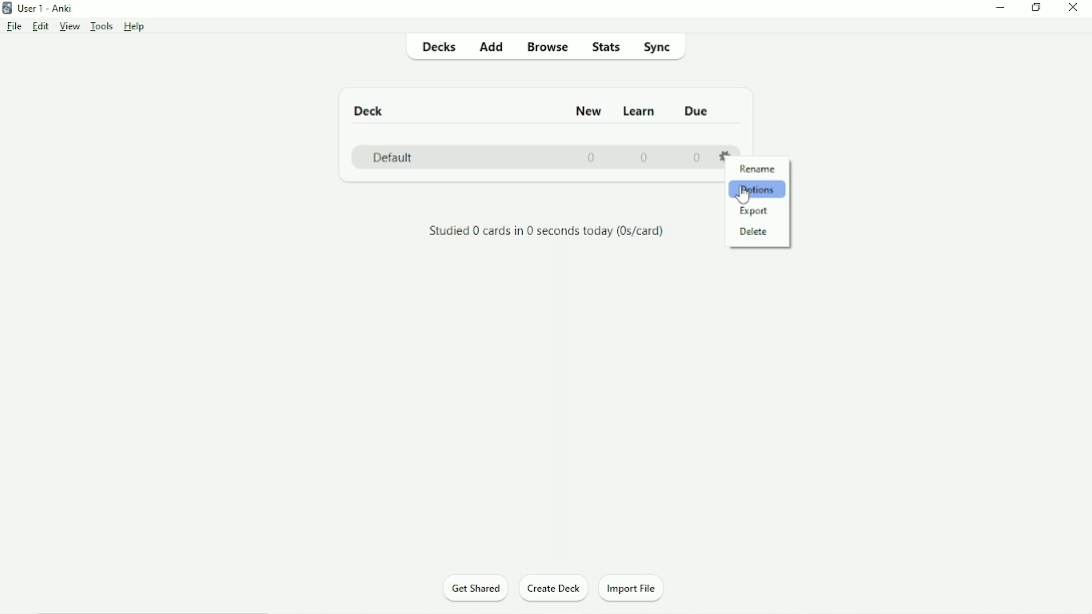 The image size is (1092, 614). Describe the element at coordinates (759, 168) in the screenshot. I see `Rename` at that location.